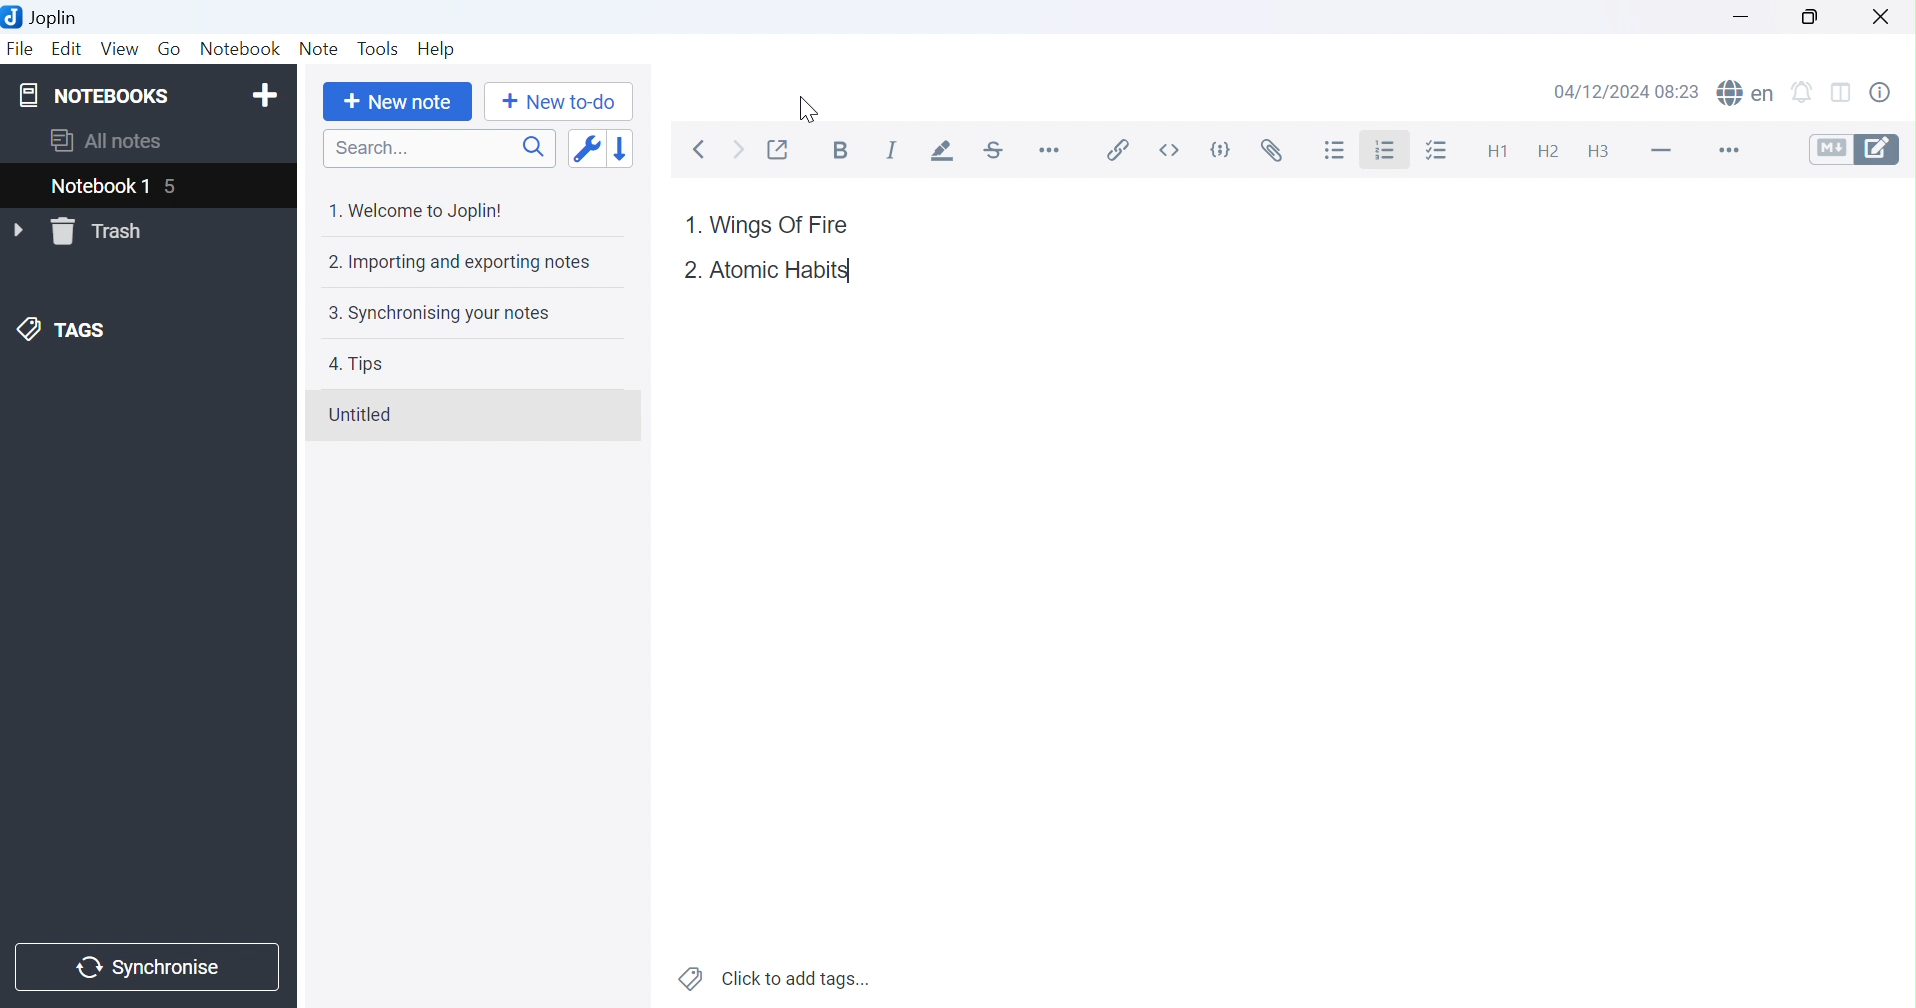 The width and height of the screenshot is (1916, 1008). What do you see at coordinates (122, 48) in the screenshot?
I see `View` at bounding box center [122, 48].